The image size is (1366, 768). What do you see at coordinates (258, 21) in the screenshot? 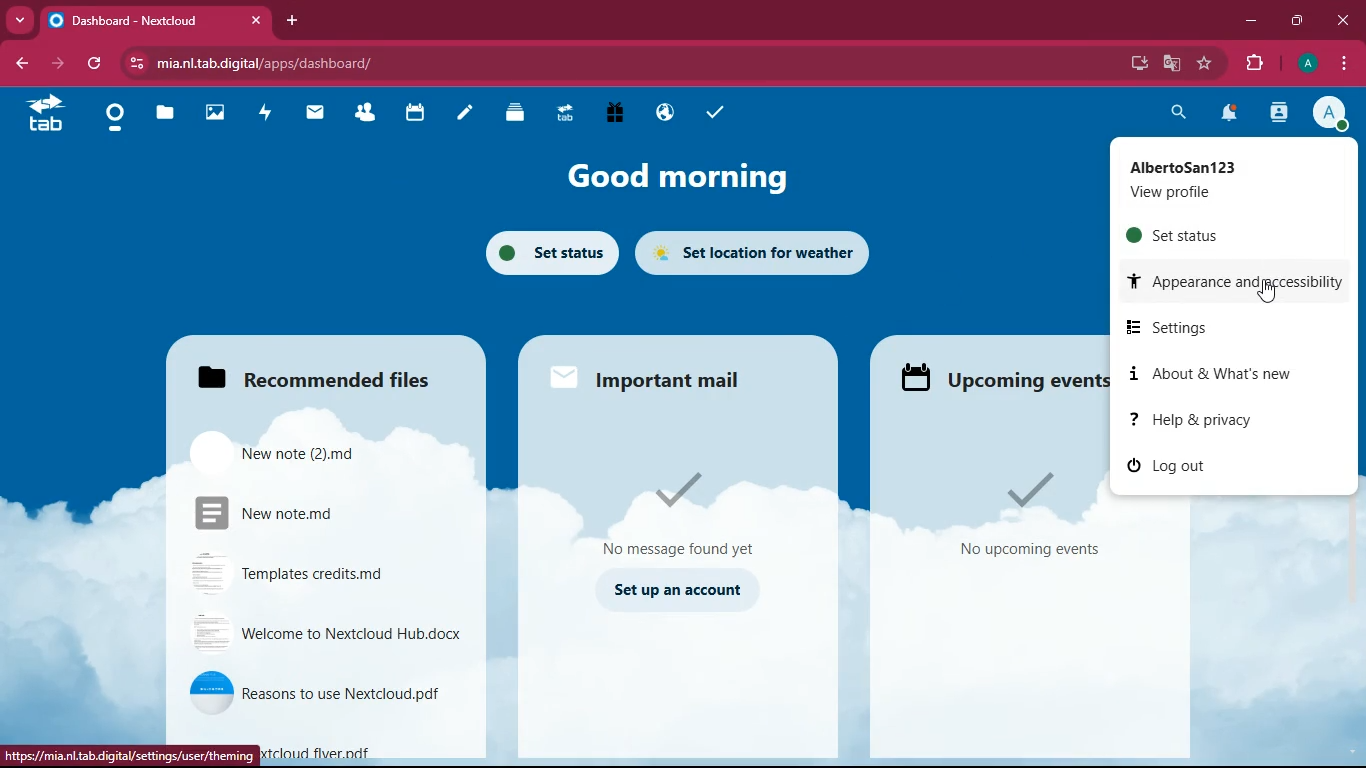
I see `close` at bounding box center [258, 21].